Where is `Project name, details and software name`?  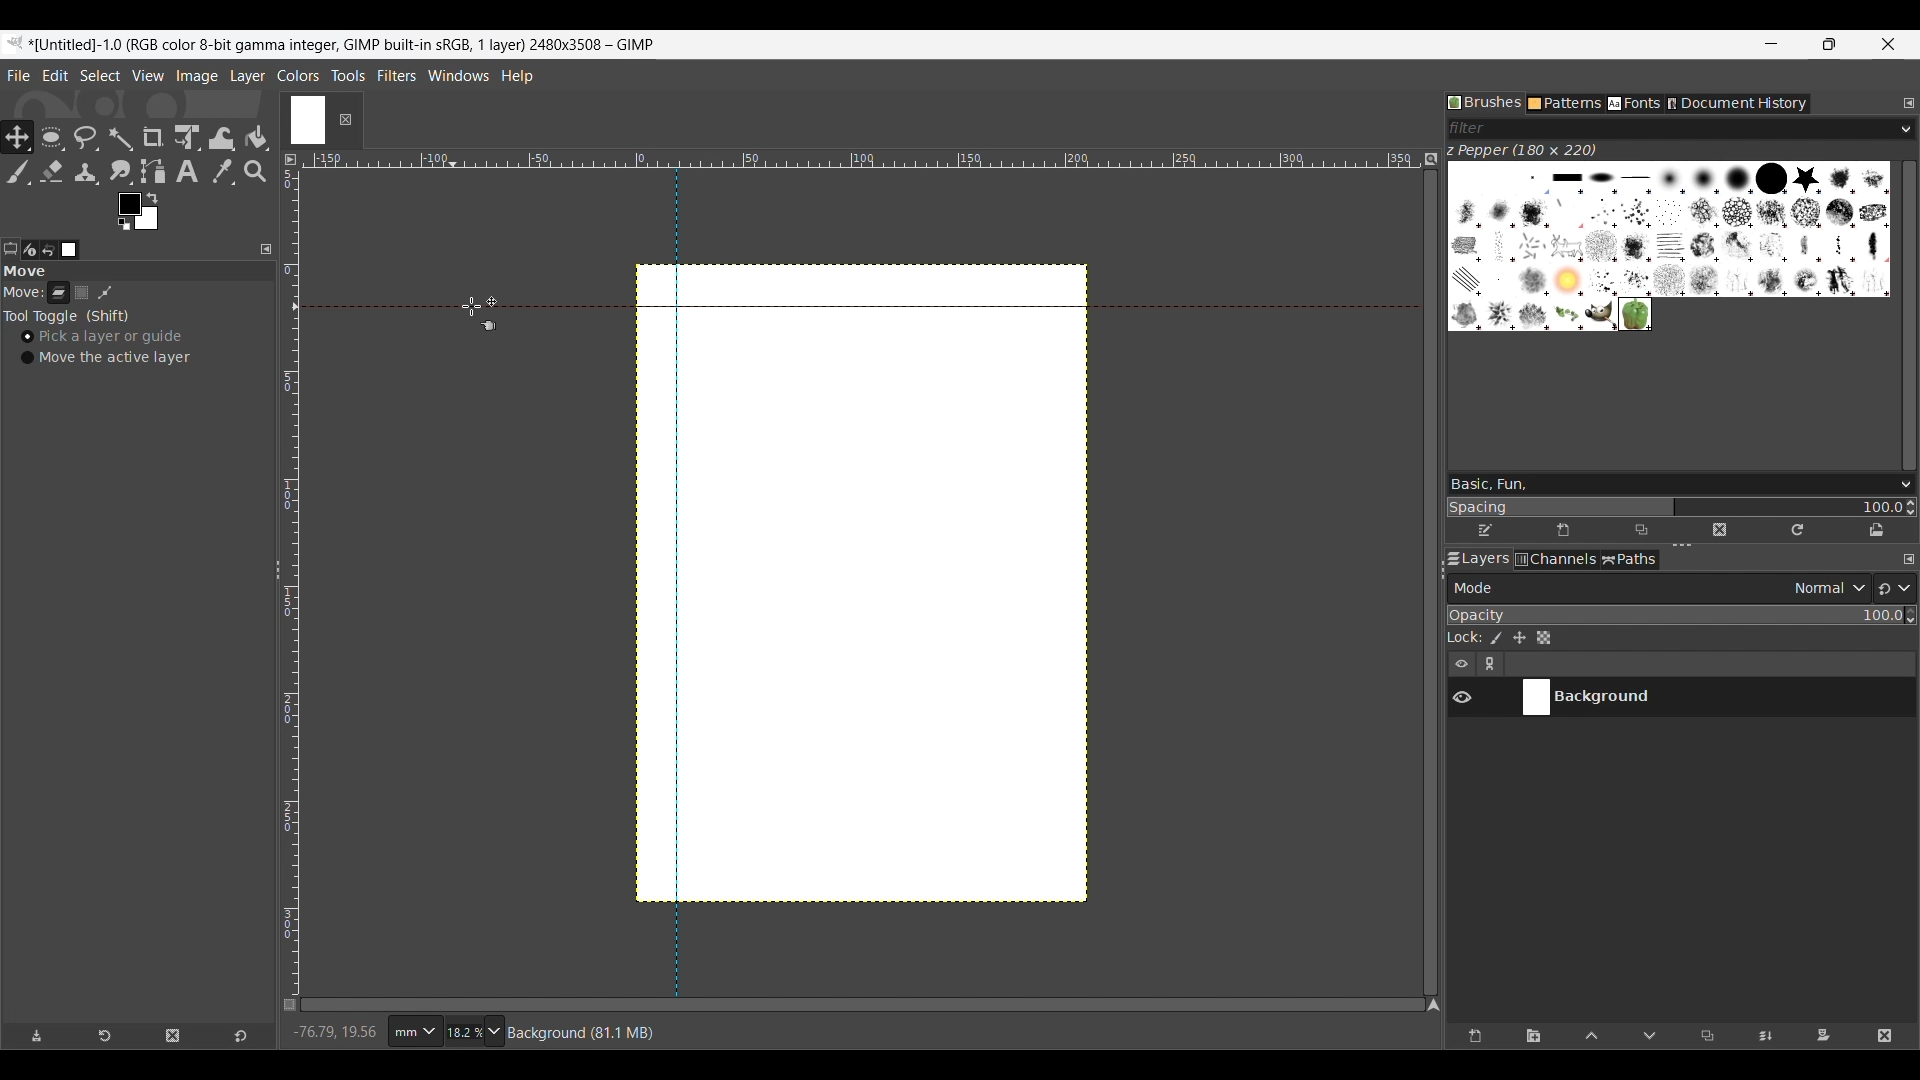 Project name, details and software name is located at coordinates (344, 45).